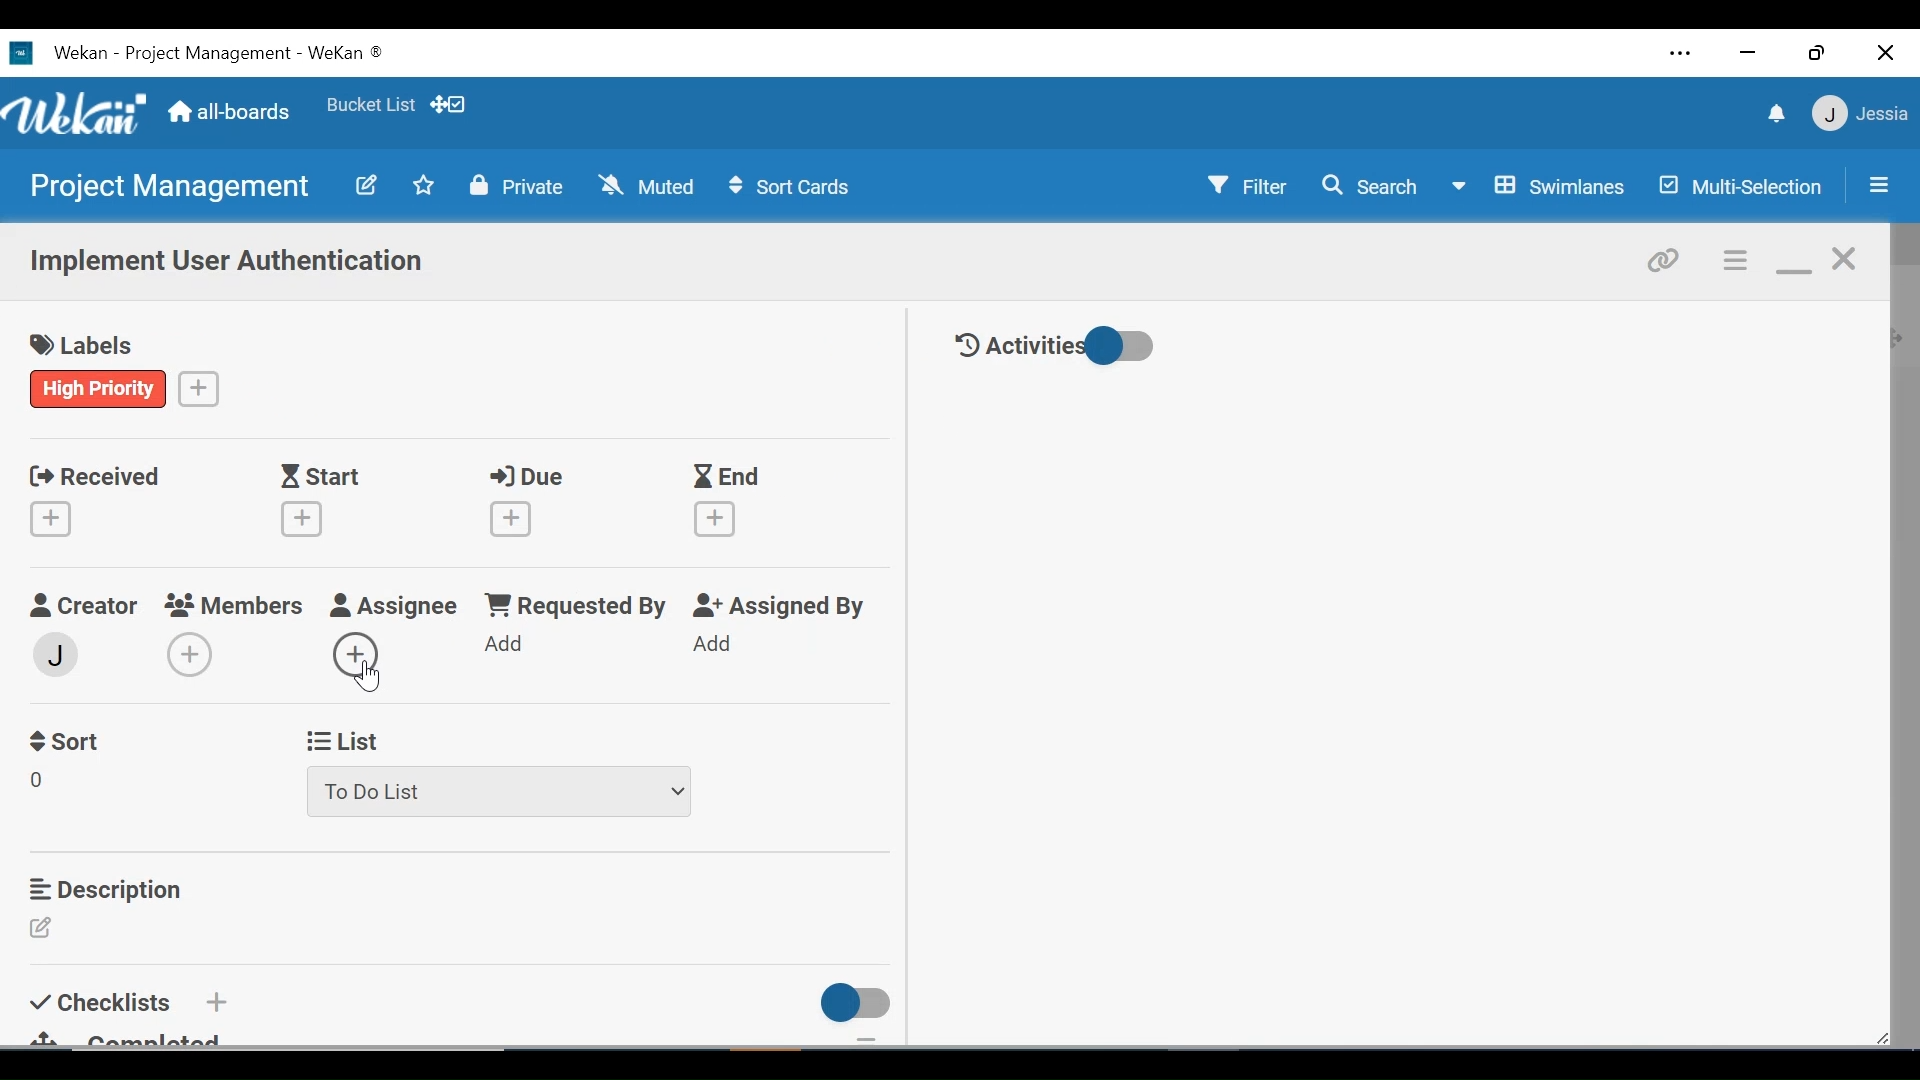 This screenshot has height=1080, width=1920. I want to click on Board View swimlanes, so click(1542, 184).